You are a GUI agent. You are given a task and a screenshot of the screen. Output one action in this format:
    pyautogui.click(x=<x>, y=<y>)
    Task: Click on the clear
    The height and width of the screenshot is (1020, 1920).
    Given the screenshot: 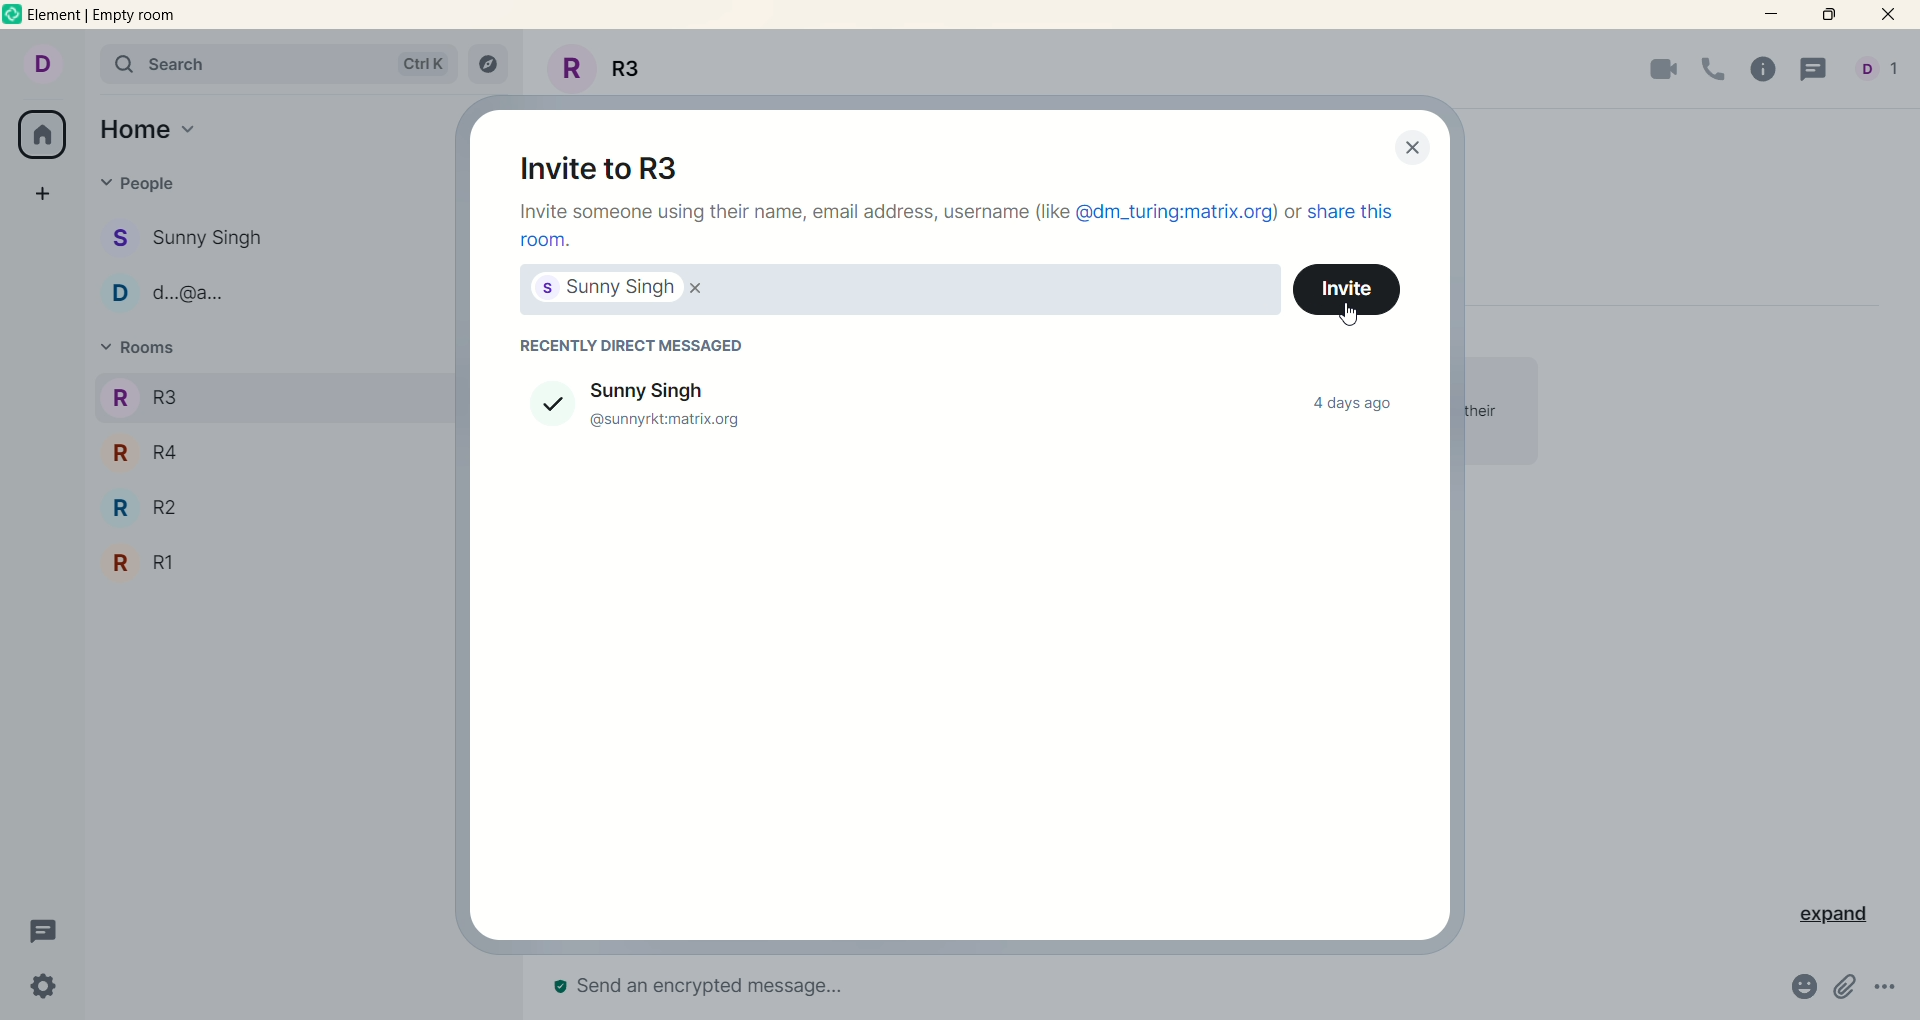 What is the action you would take?
    pyautogui.click(x=703, y=288)
    